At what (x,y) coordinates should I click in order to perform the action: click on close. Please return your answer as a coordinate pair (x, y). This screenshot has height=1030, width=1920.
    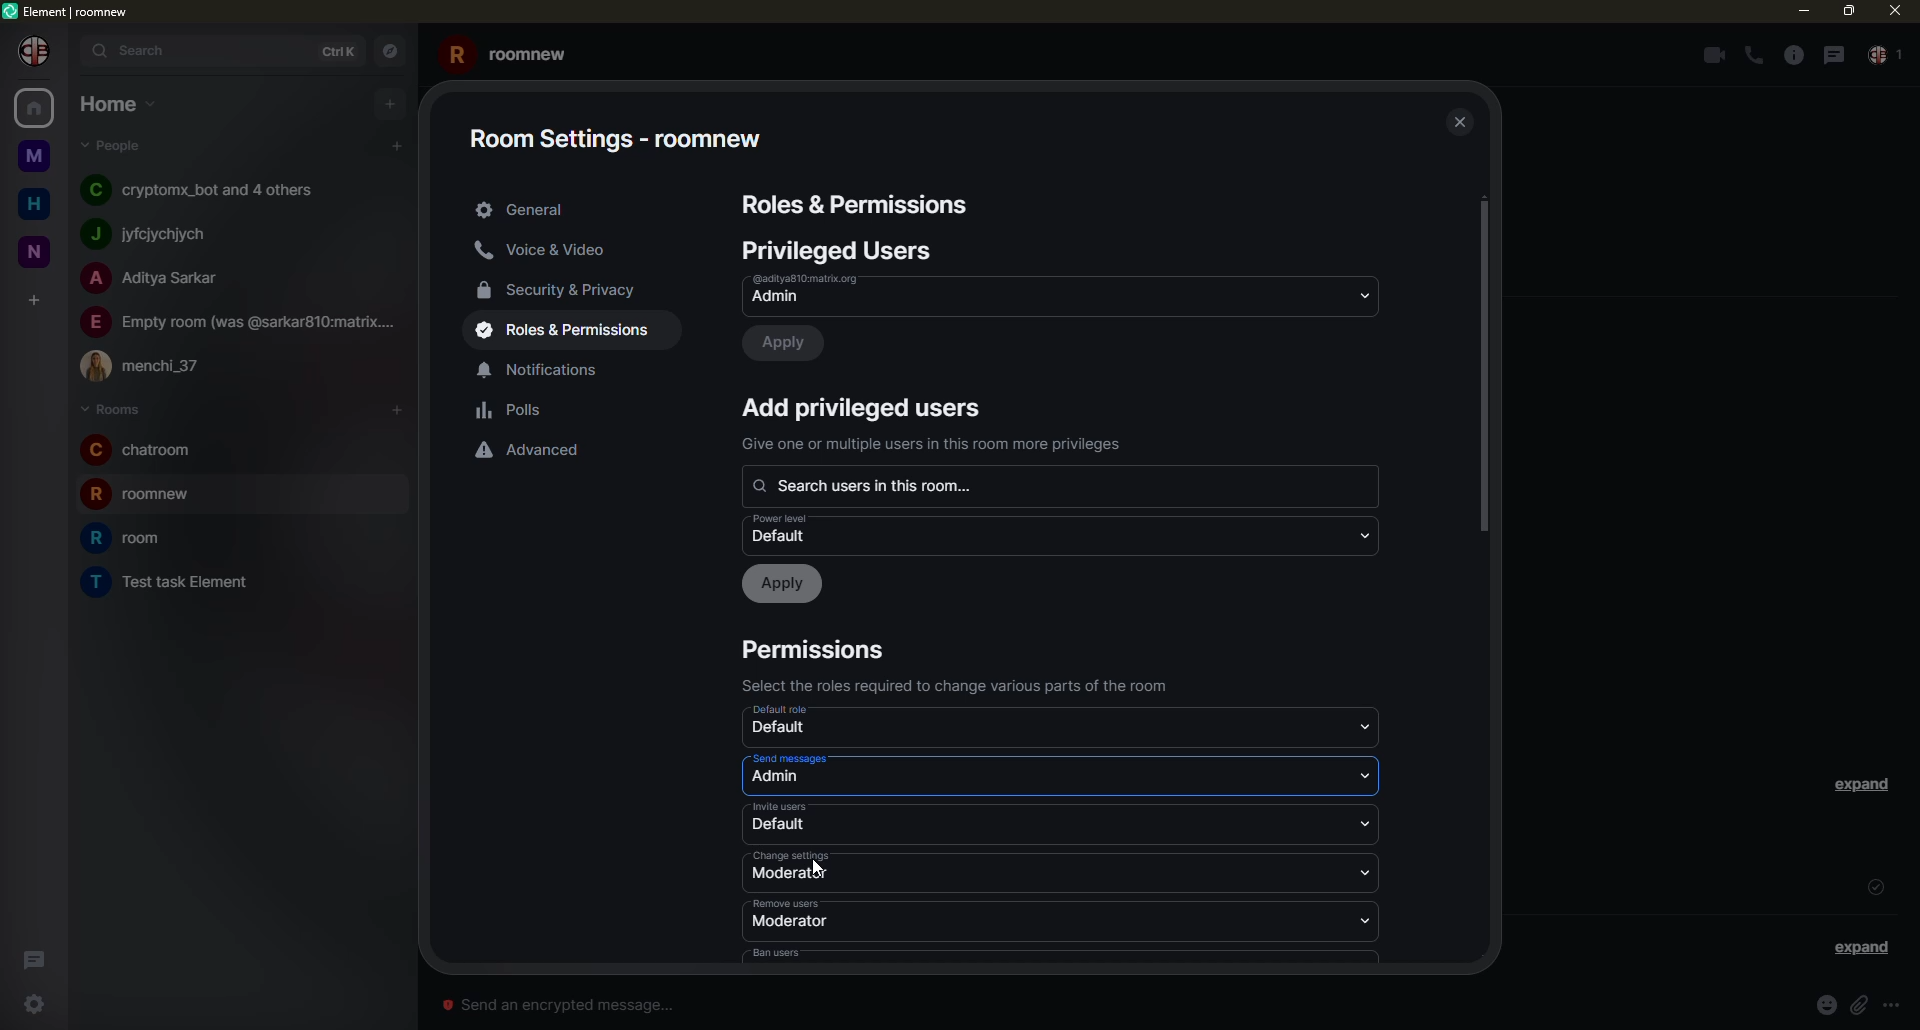
    Looking at the image, I should click on (1892, 10).